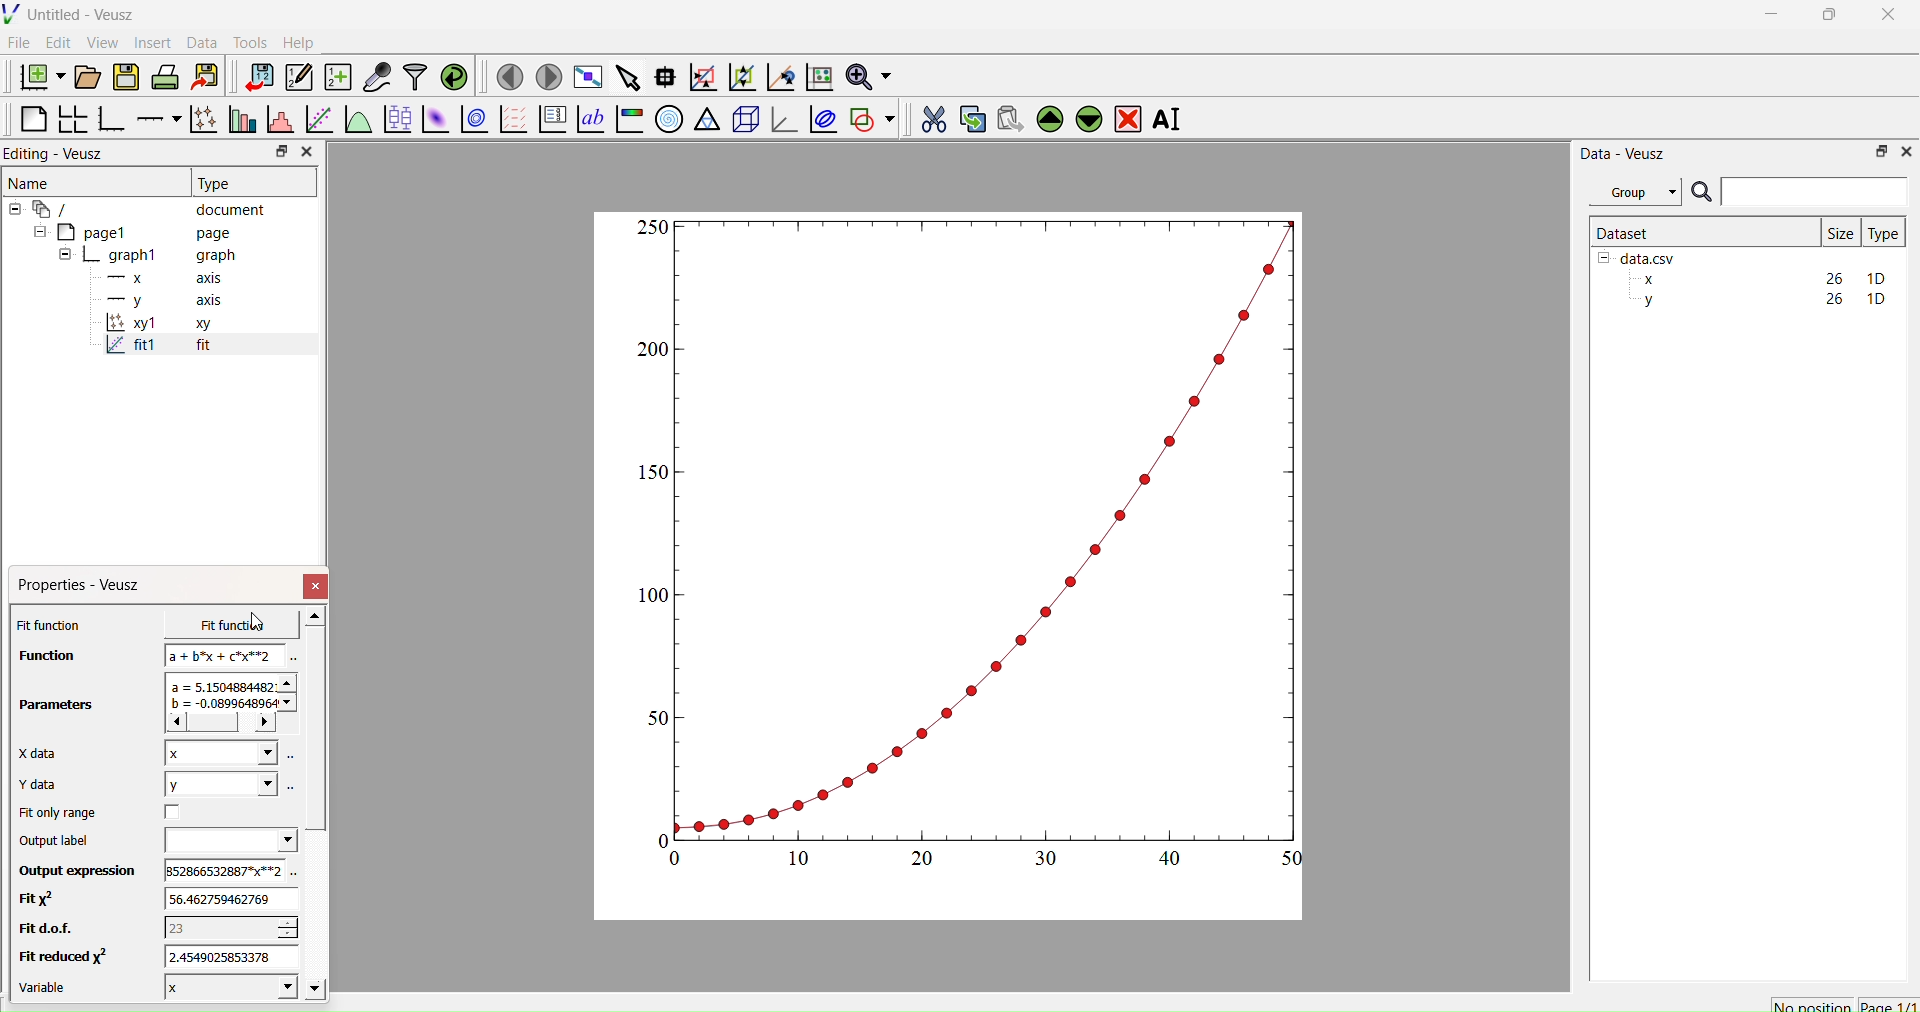 The image size is (1920, 1012). I want to click on Zoom out of graph axis, so click(740, 75).